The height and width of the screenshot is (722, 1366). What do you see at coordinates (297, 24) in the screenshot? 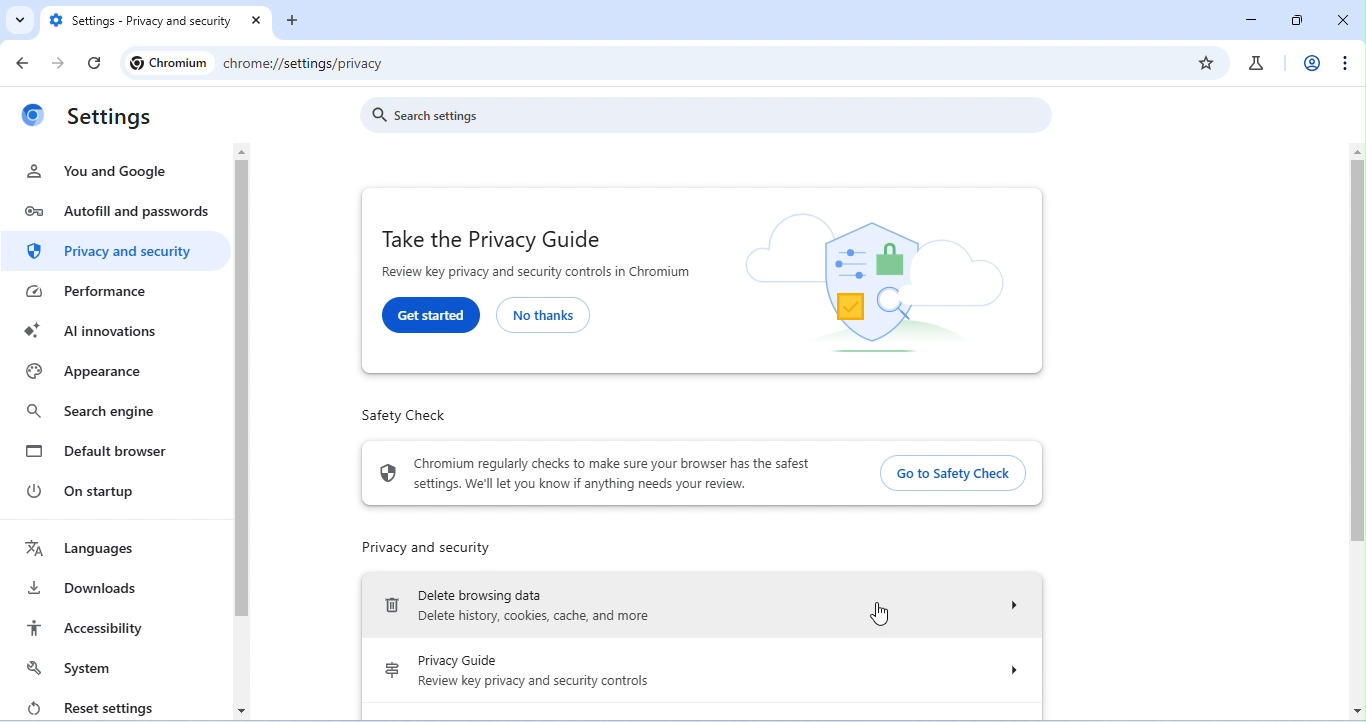
I see `add new tab` at bounding box center [297, 24].